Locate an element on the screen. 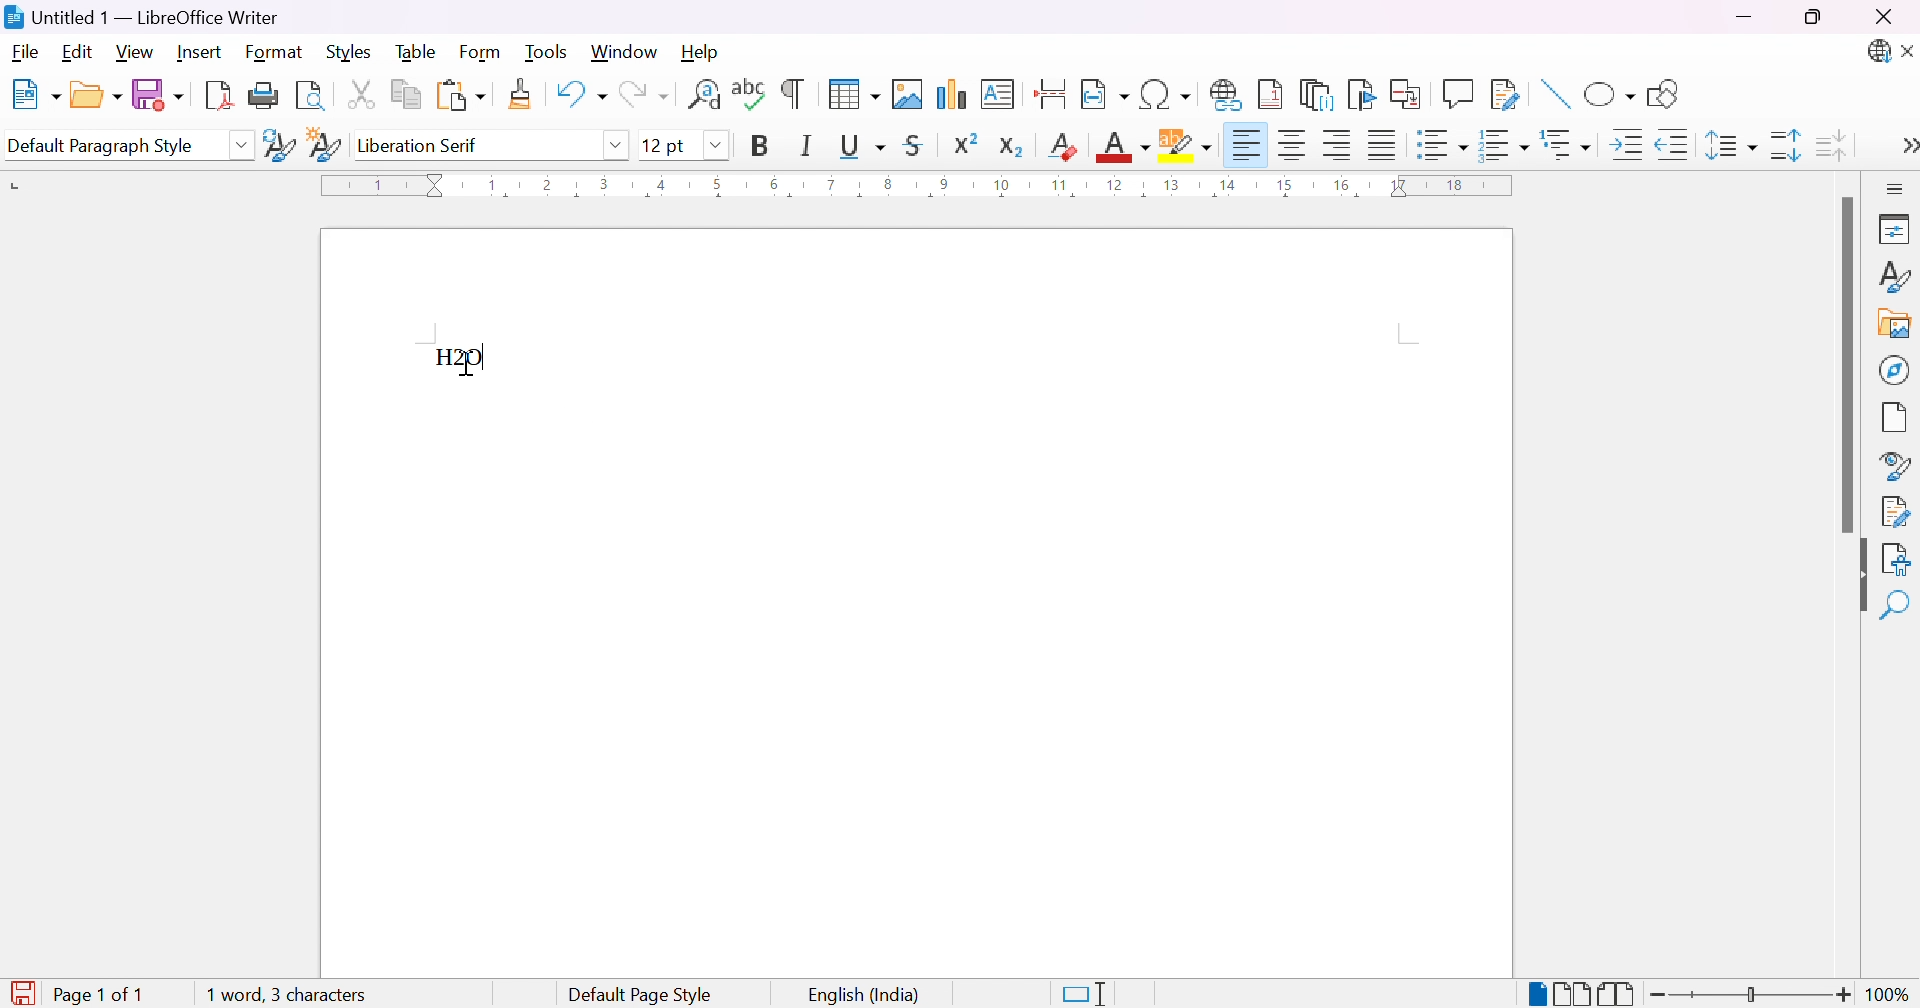 The height and width of the screenshot is (1008, 1920). Navigator is located at coordinates (1895, 369).